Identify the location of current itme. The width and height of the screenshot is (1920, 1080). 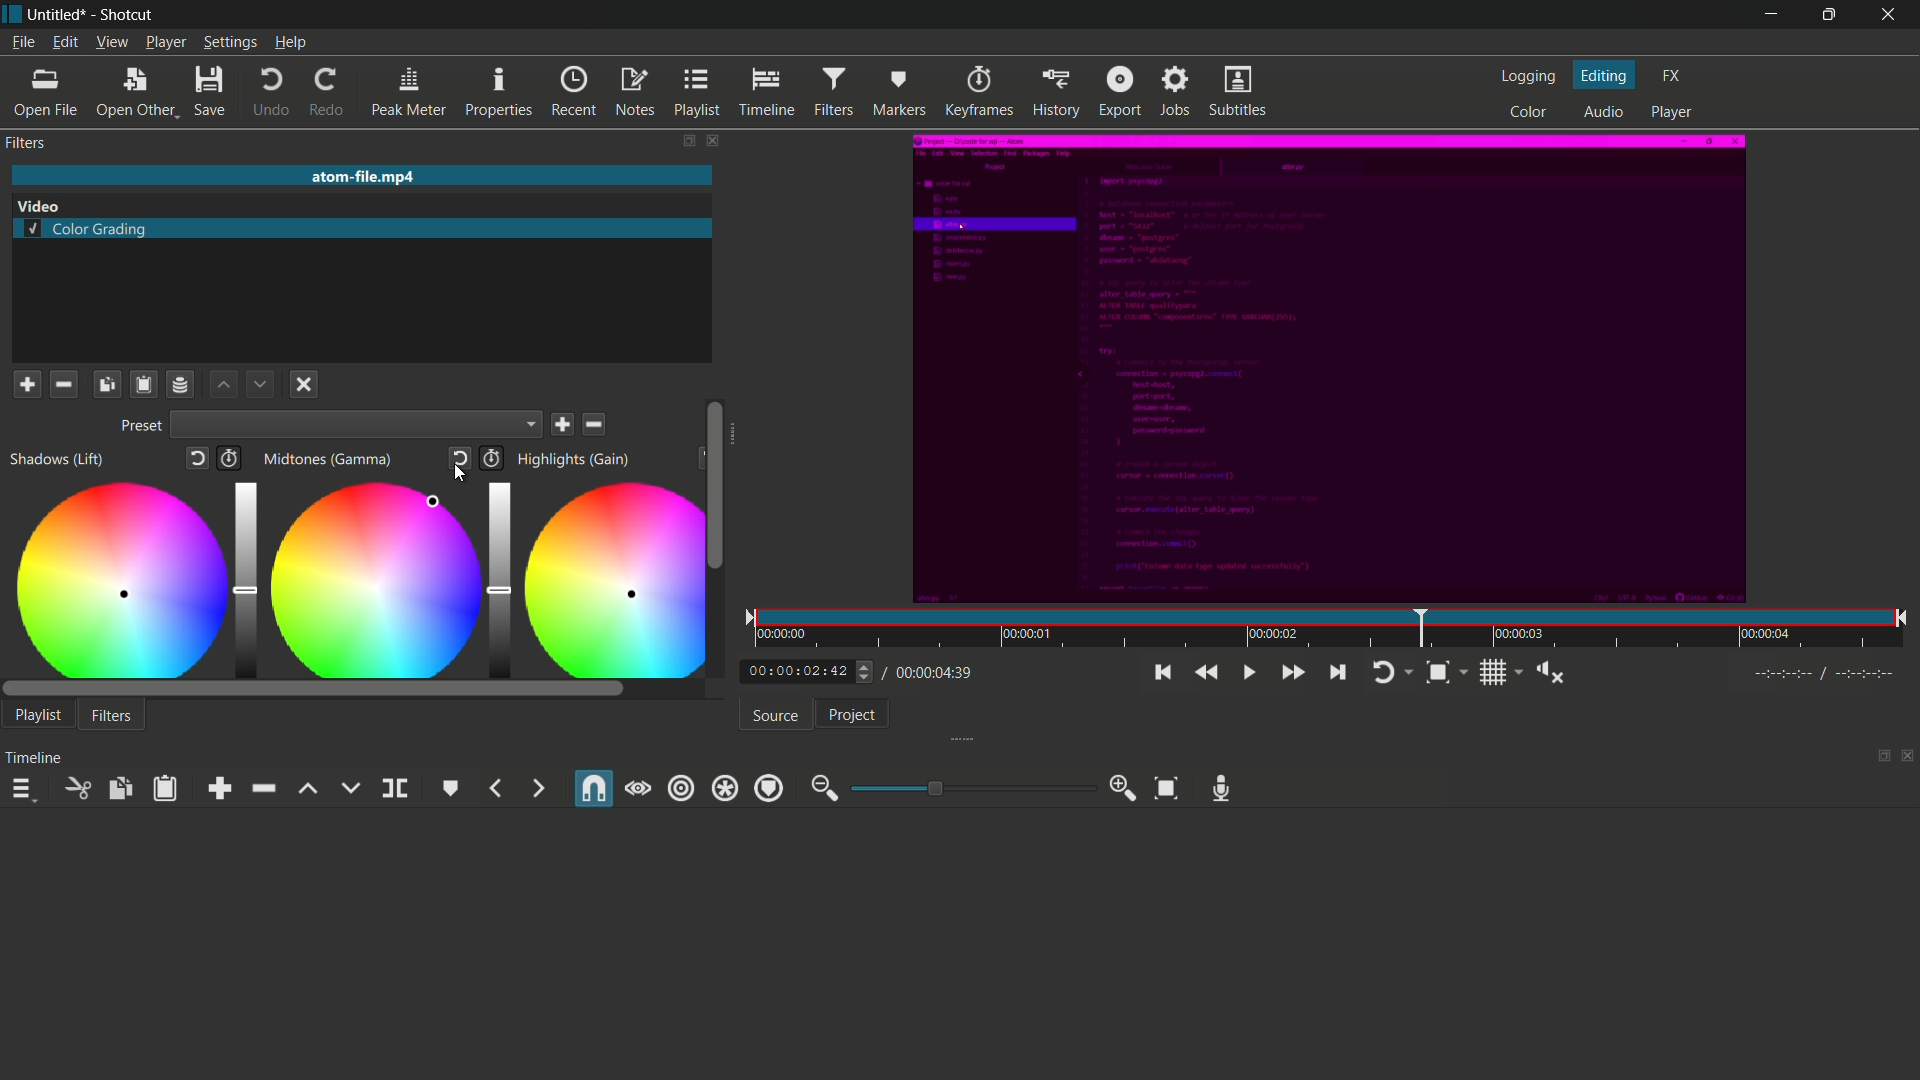
(800, 672).